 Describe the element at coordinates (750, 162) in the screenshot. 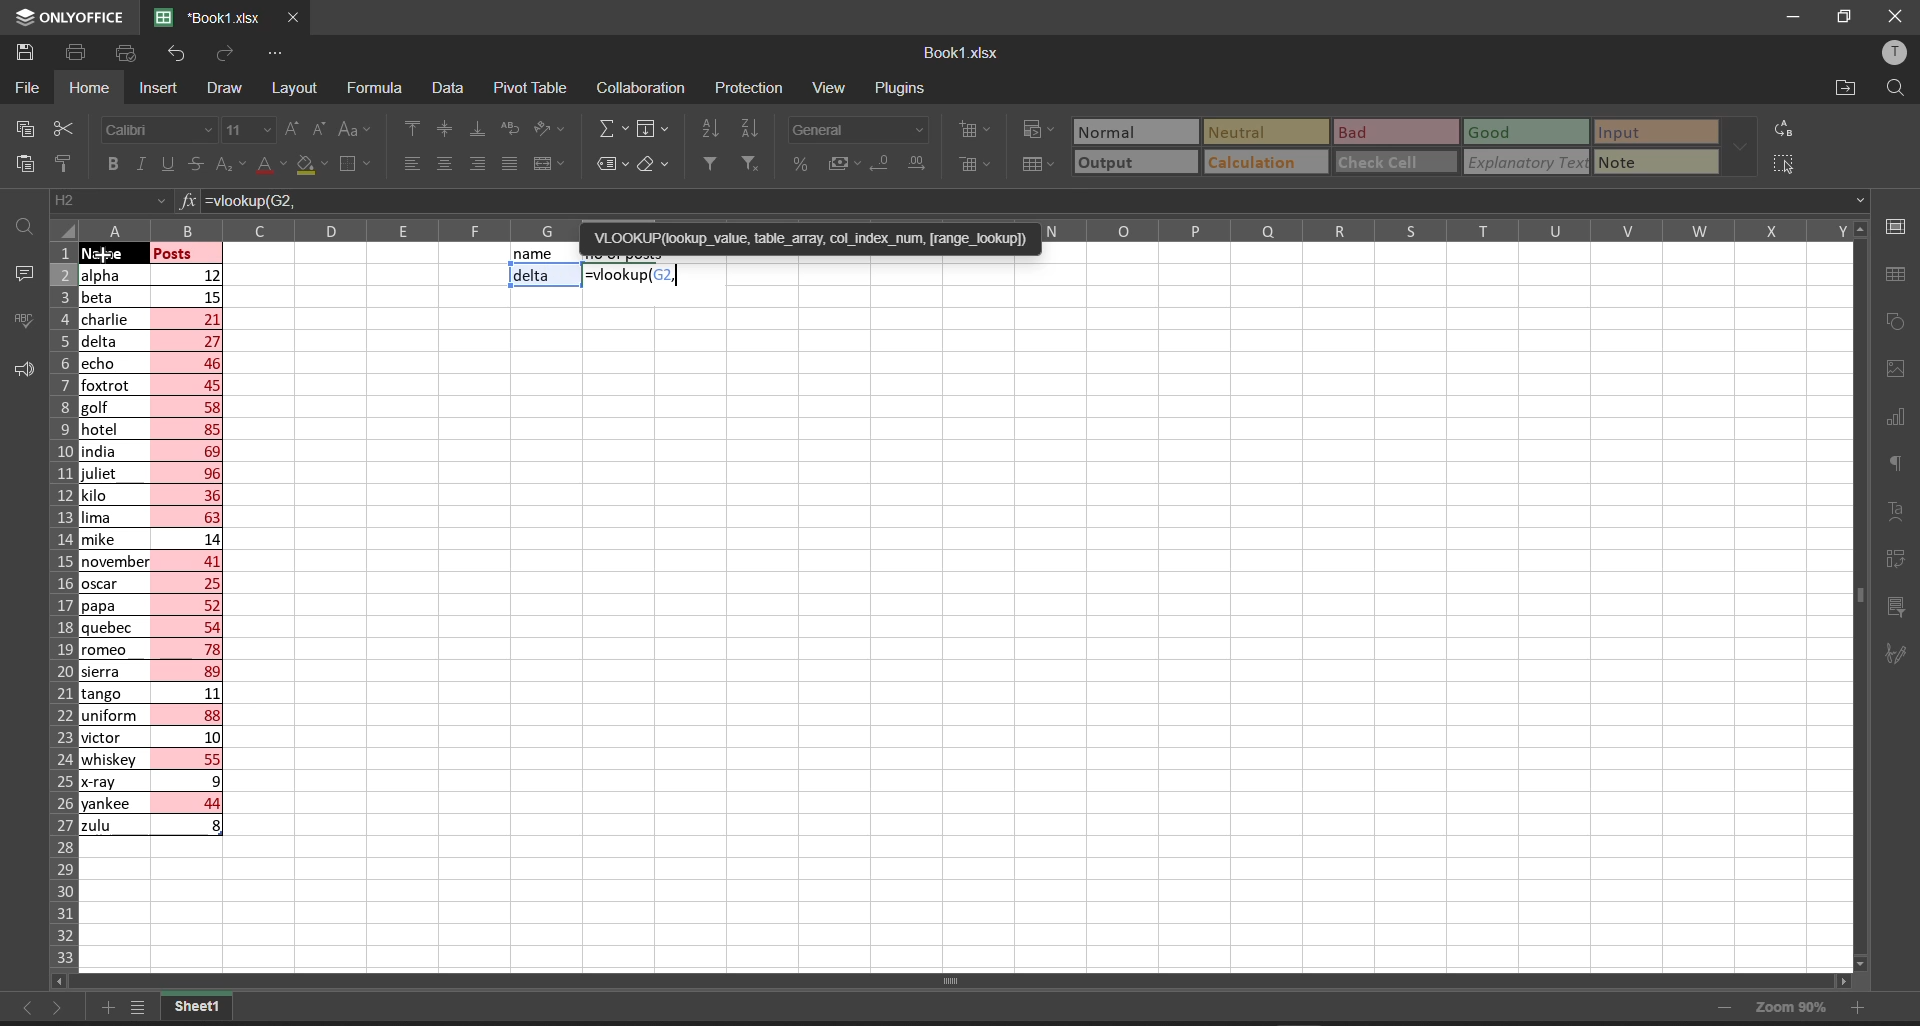

I see `clear filters` at that location.